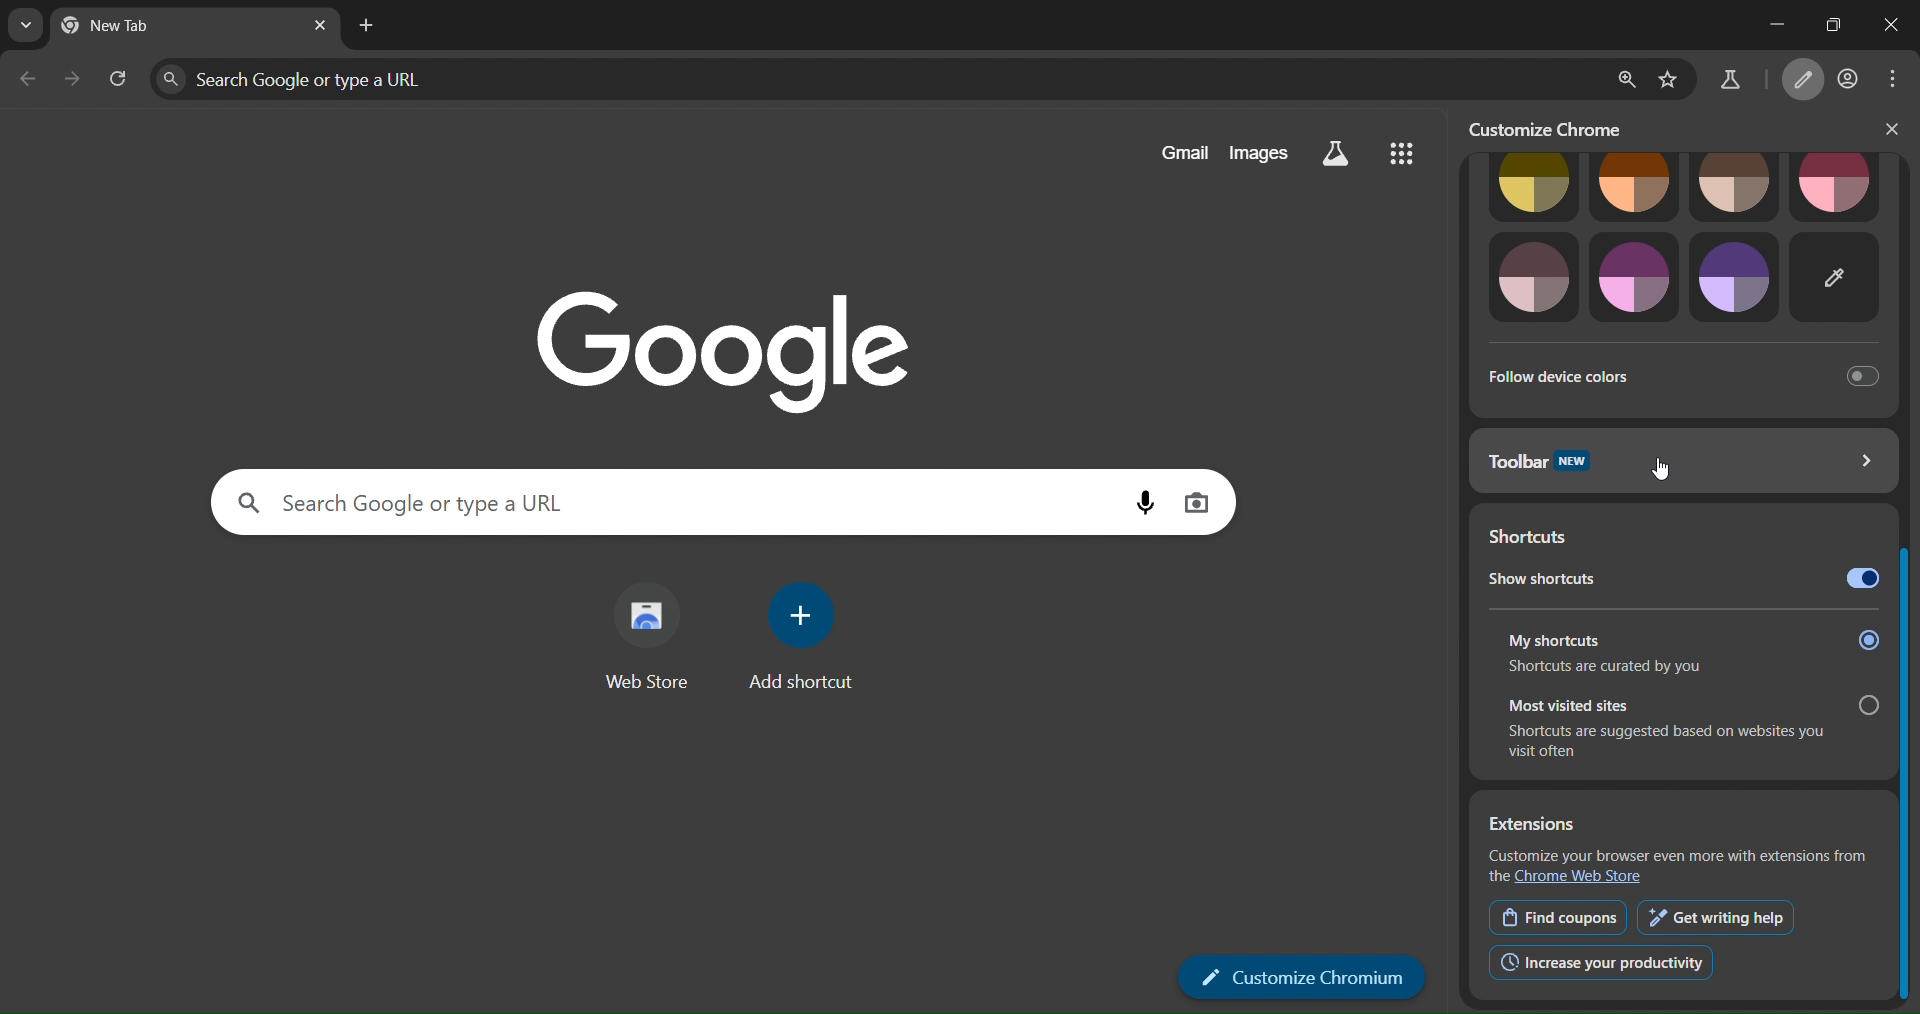 The width and height of the screenshot is (1920, 1014). Describe the element at coordinates (1892, 129) in the screenshot. I see `close` at that location.